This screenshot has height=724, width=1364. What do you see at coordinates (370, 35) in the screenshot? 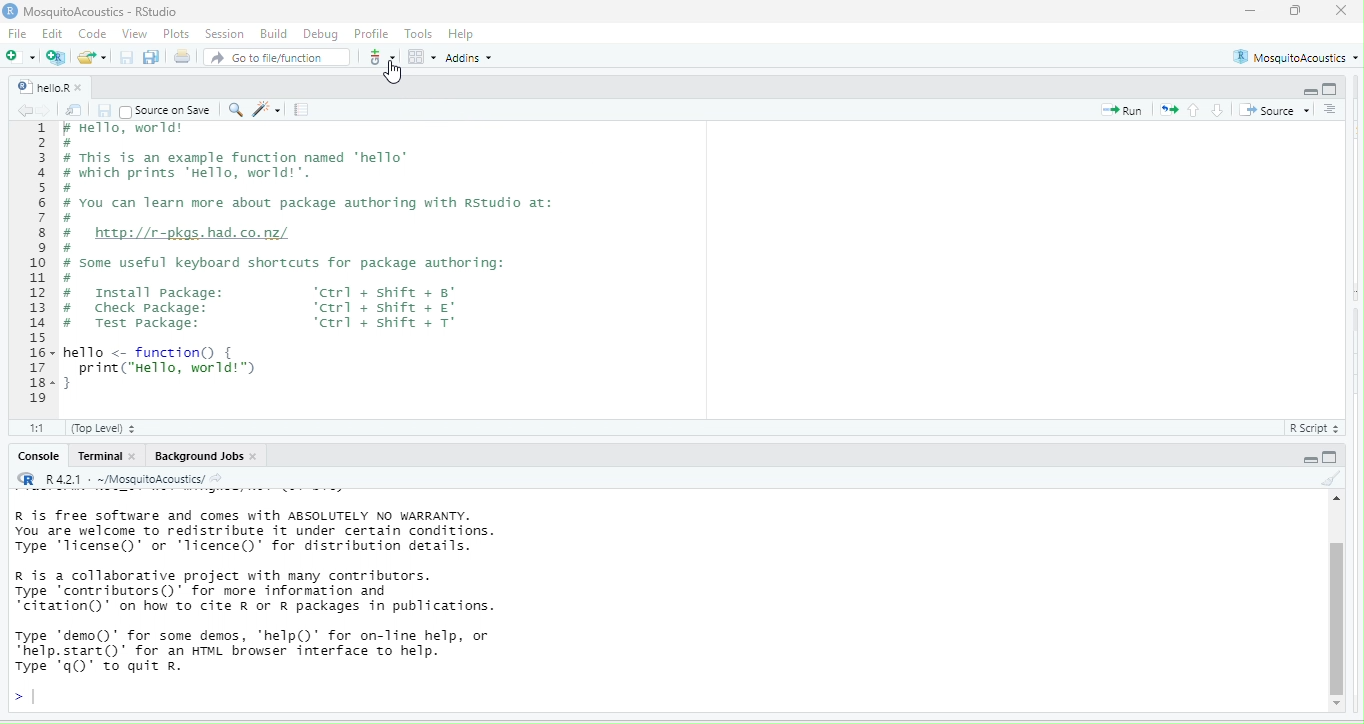
I see ` Profile` at bounding box center [370, 35].